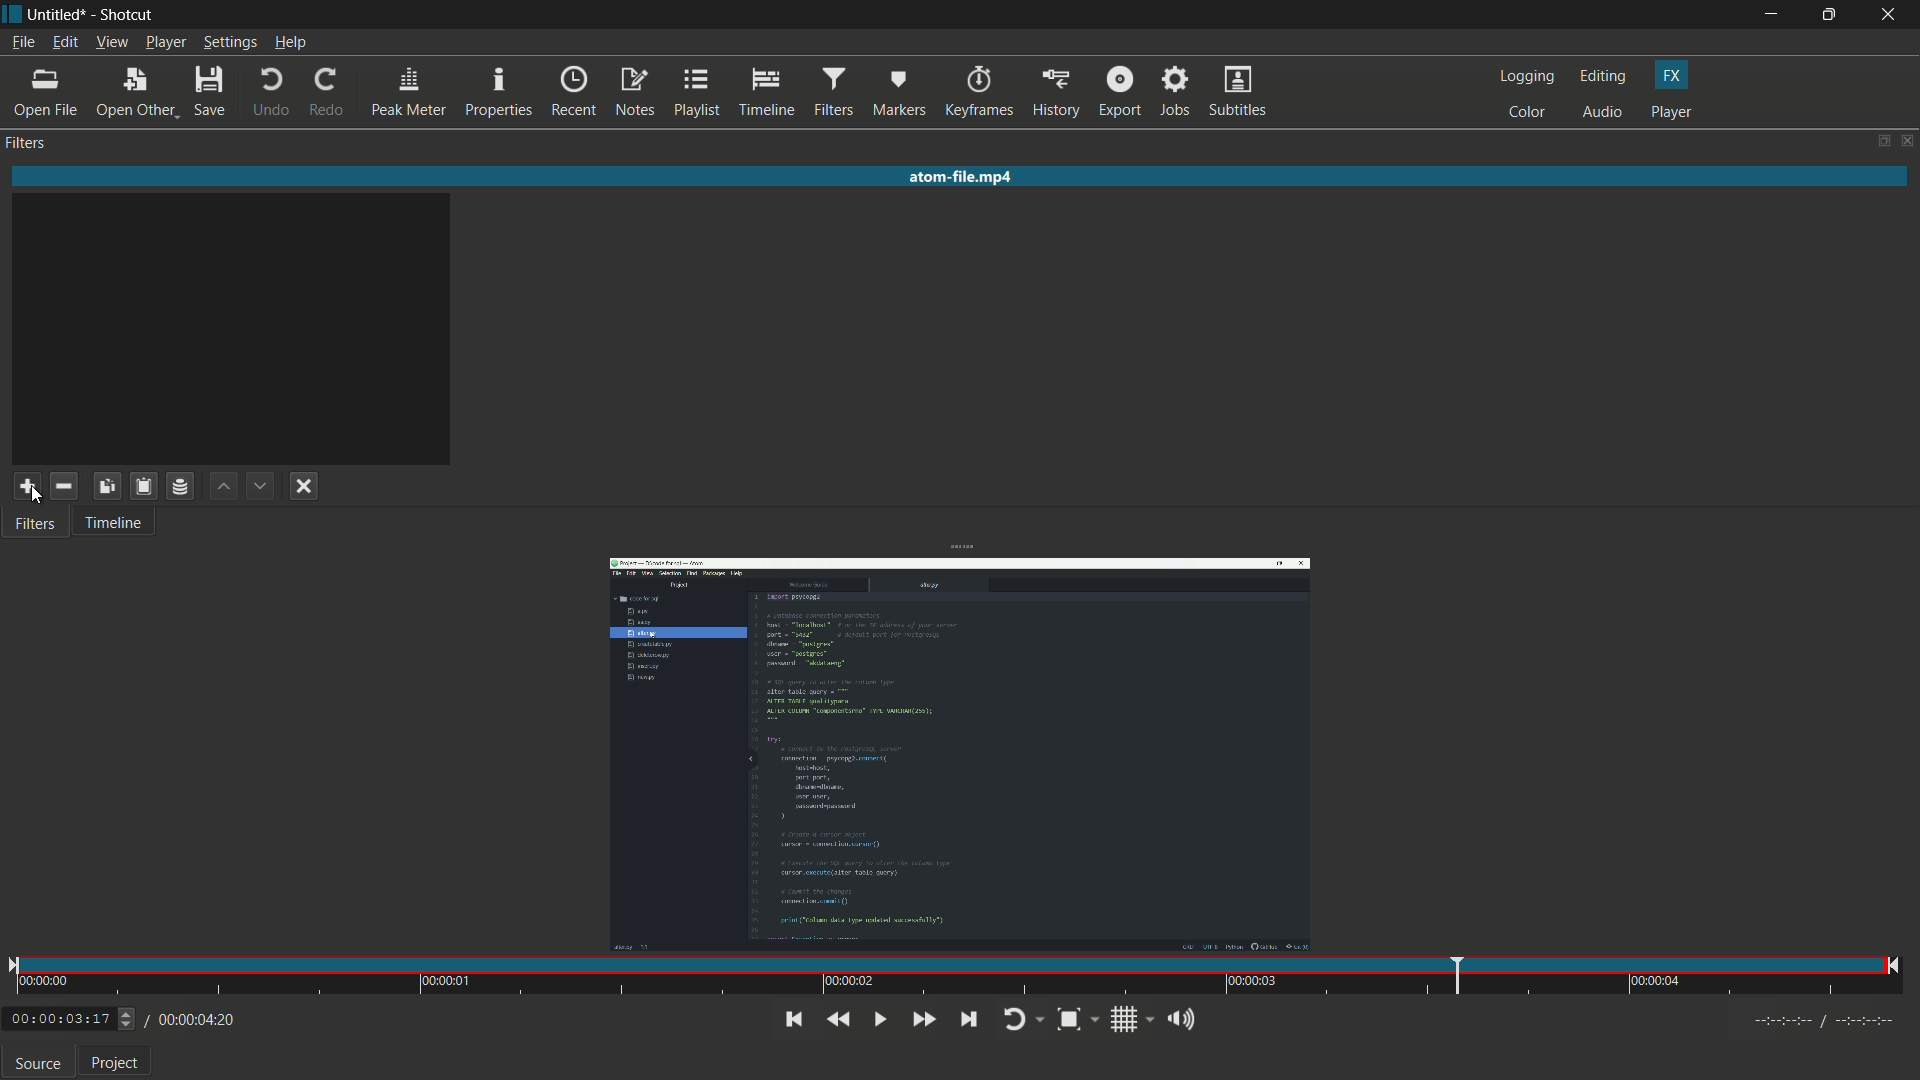 The height and width of the screenshot is (1080, 1920). Describe the element at coordinates (47, 93) in the screenshot. I see `open file` at that location.